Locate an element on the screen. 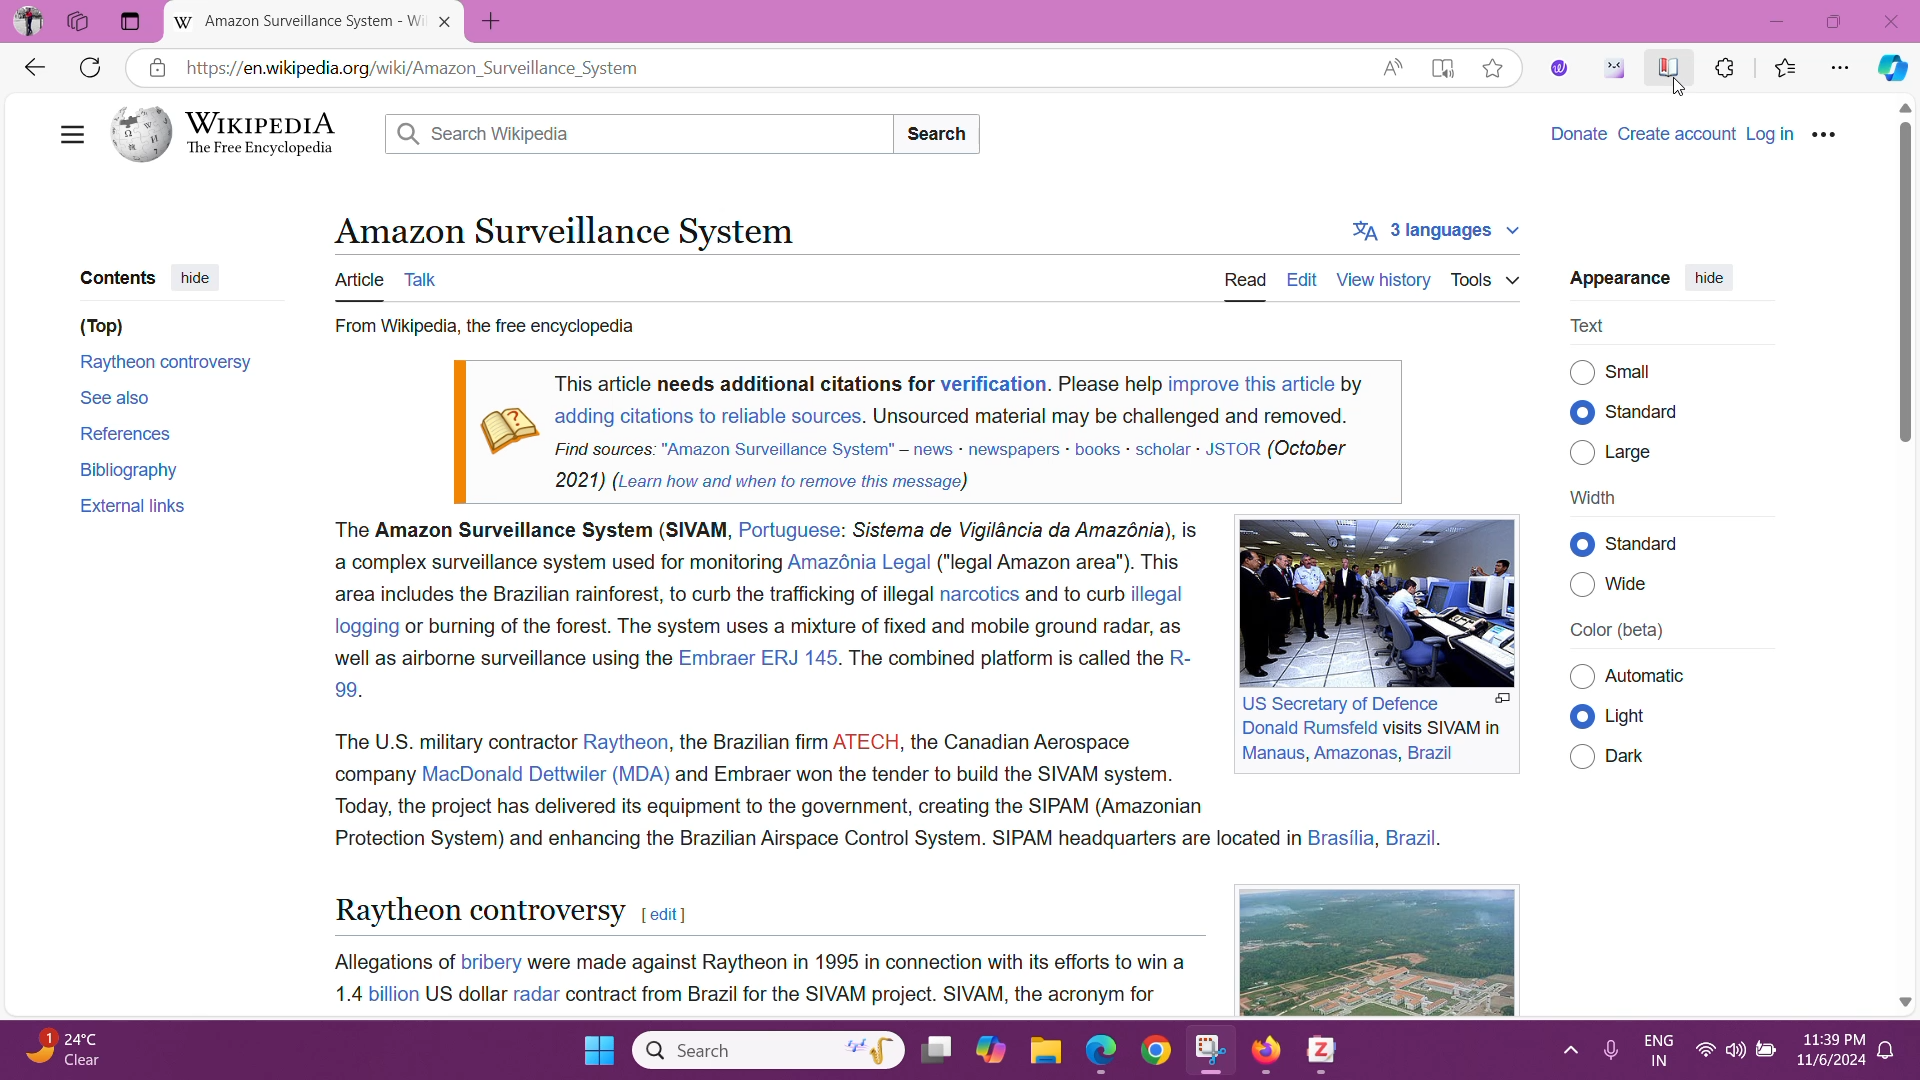 Image resolution: width=1920 pixels, height=1080 pixels. microphone is located at coordinates (1608, 1052).